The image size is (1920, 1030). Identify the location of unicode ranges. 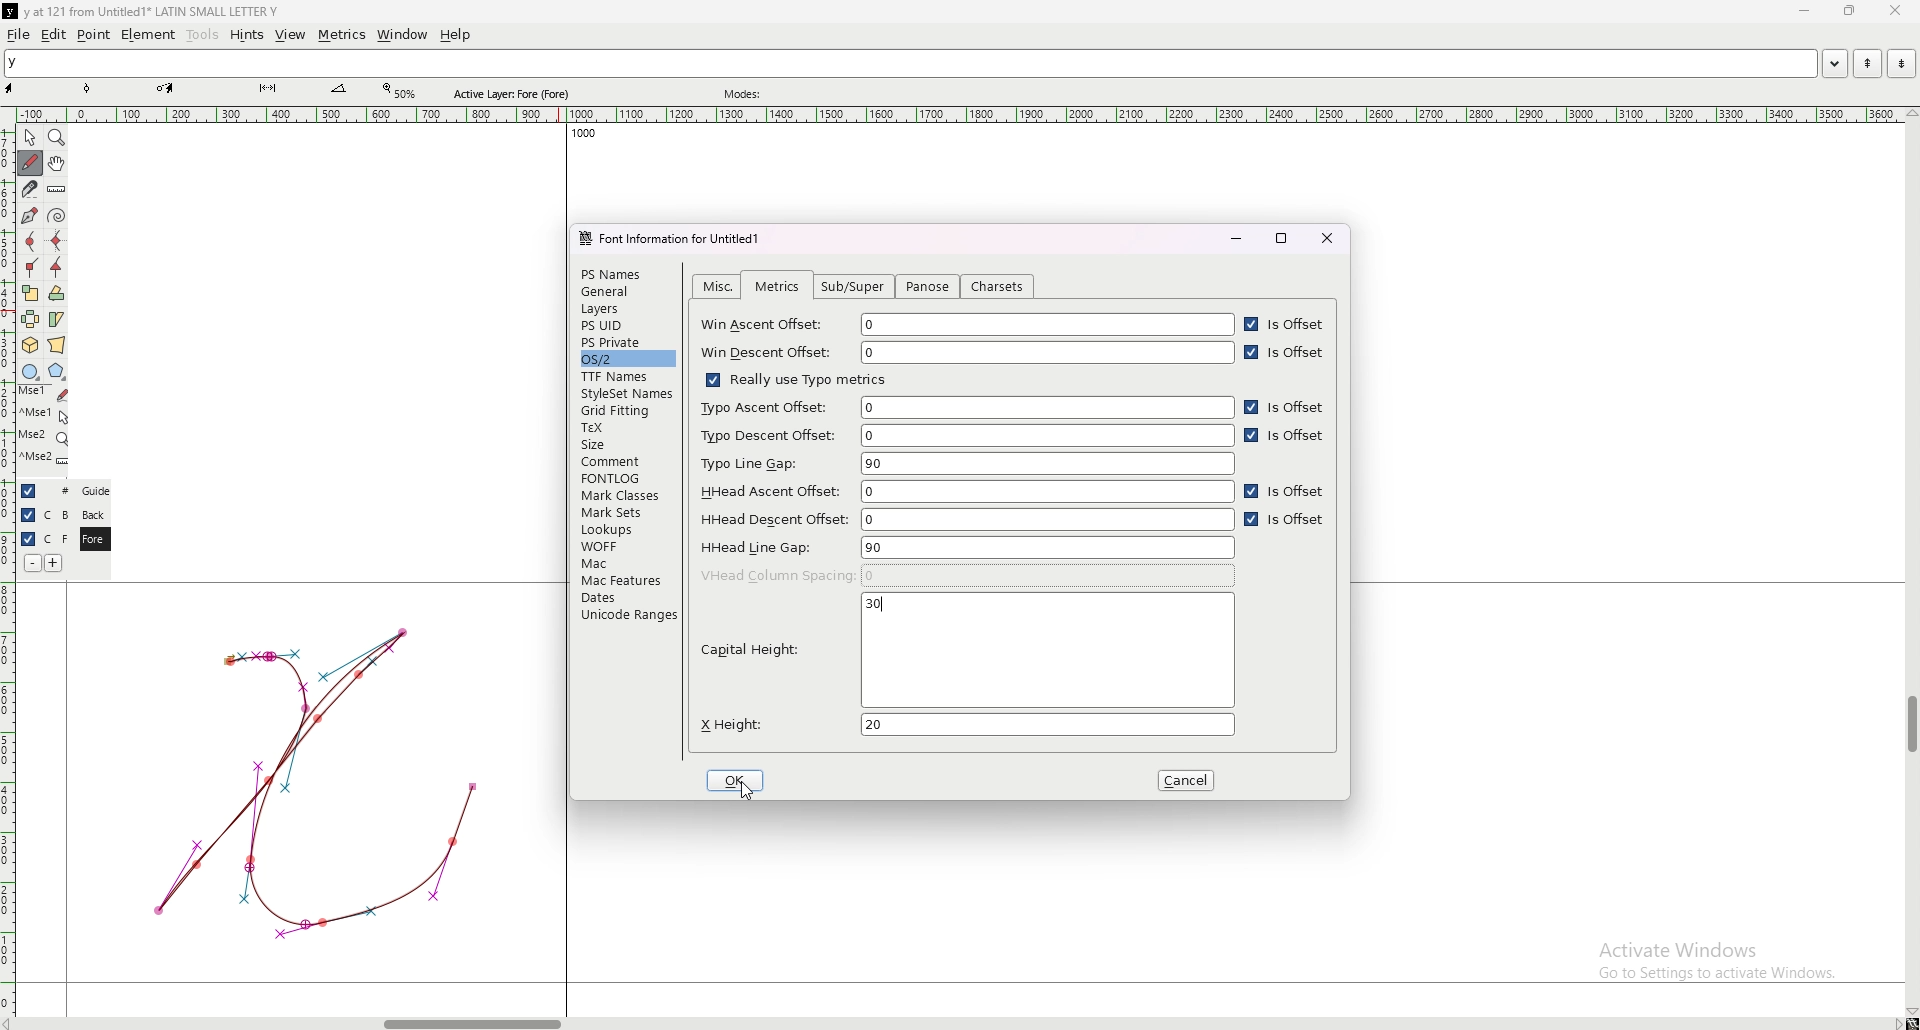
(627, 614).